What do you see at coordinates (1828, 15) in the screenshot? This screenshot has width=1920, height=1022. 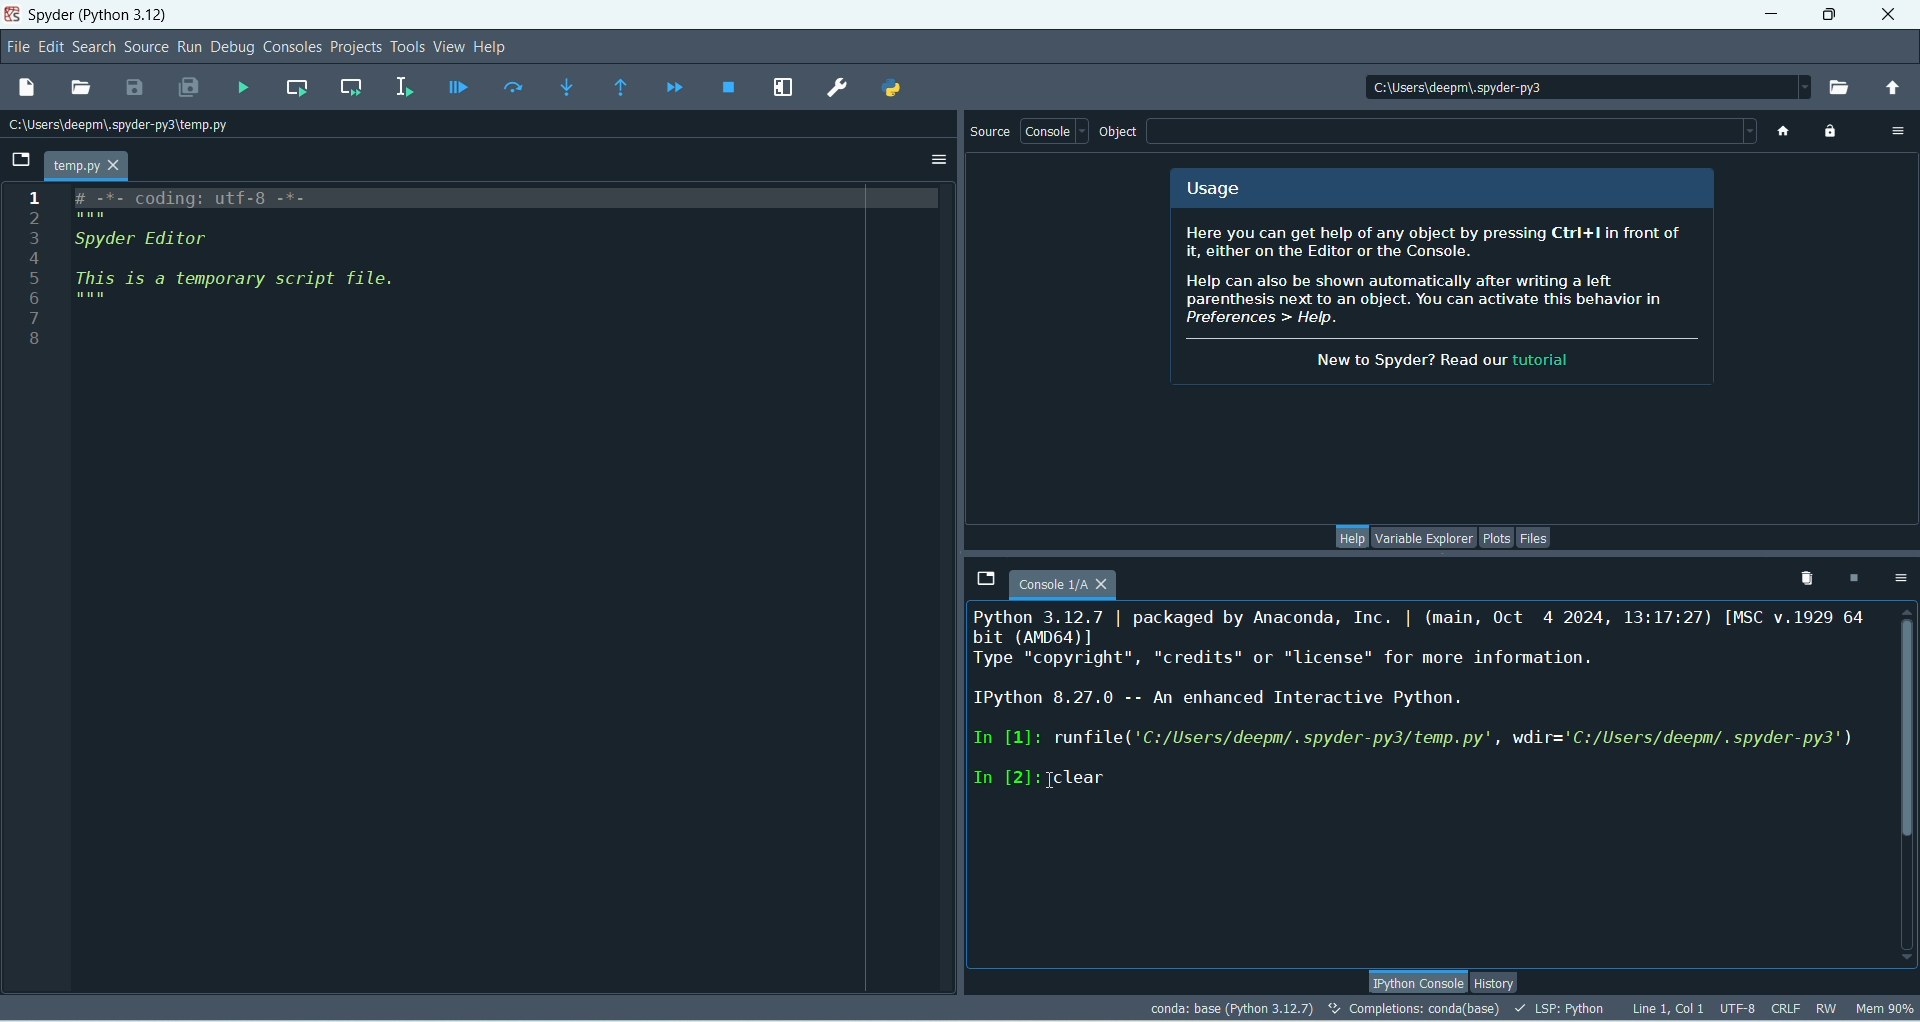 I see `maximize` at bounding box center [1828, 15].